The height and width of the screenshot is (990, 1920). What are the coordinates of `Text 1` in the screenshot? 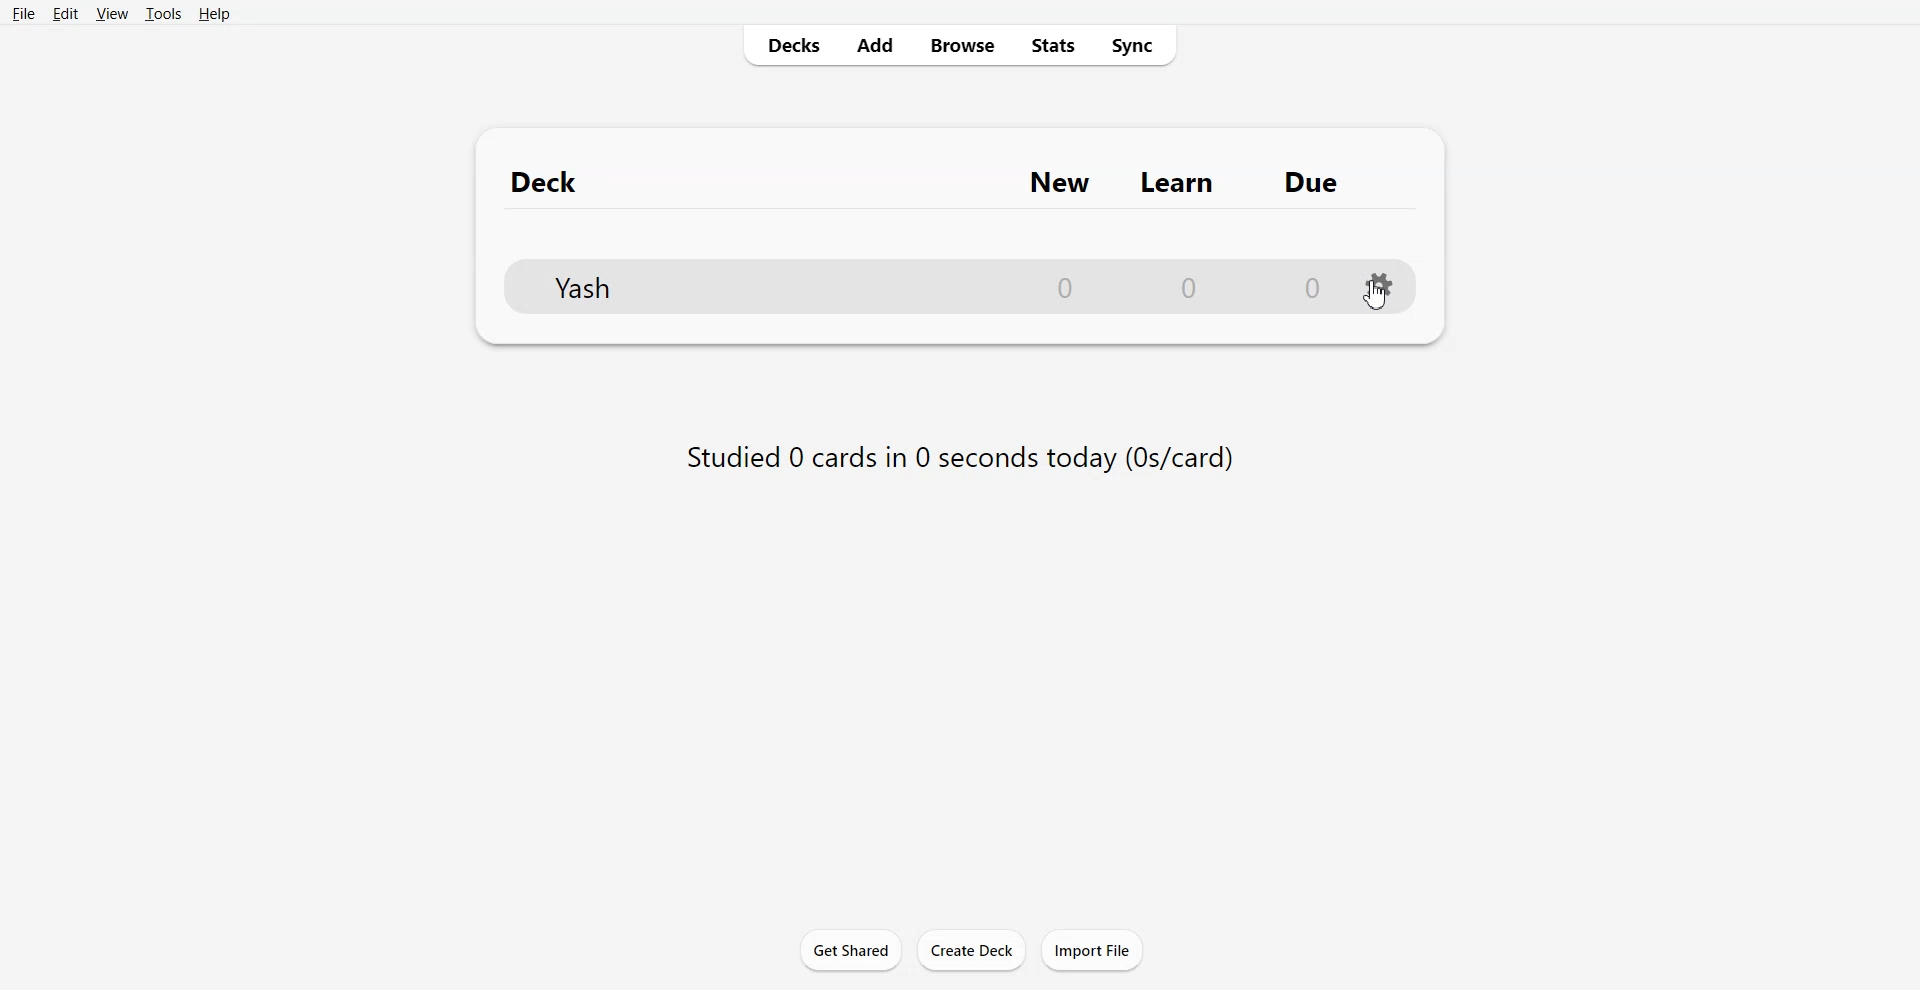 It's located at (945, 180).